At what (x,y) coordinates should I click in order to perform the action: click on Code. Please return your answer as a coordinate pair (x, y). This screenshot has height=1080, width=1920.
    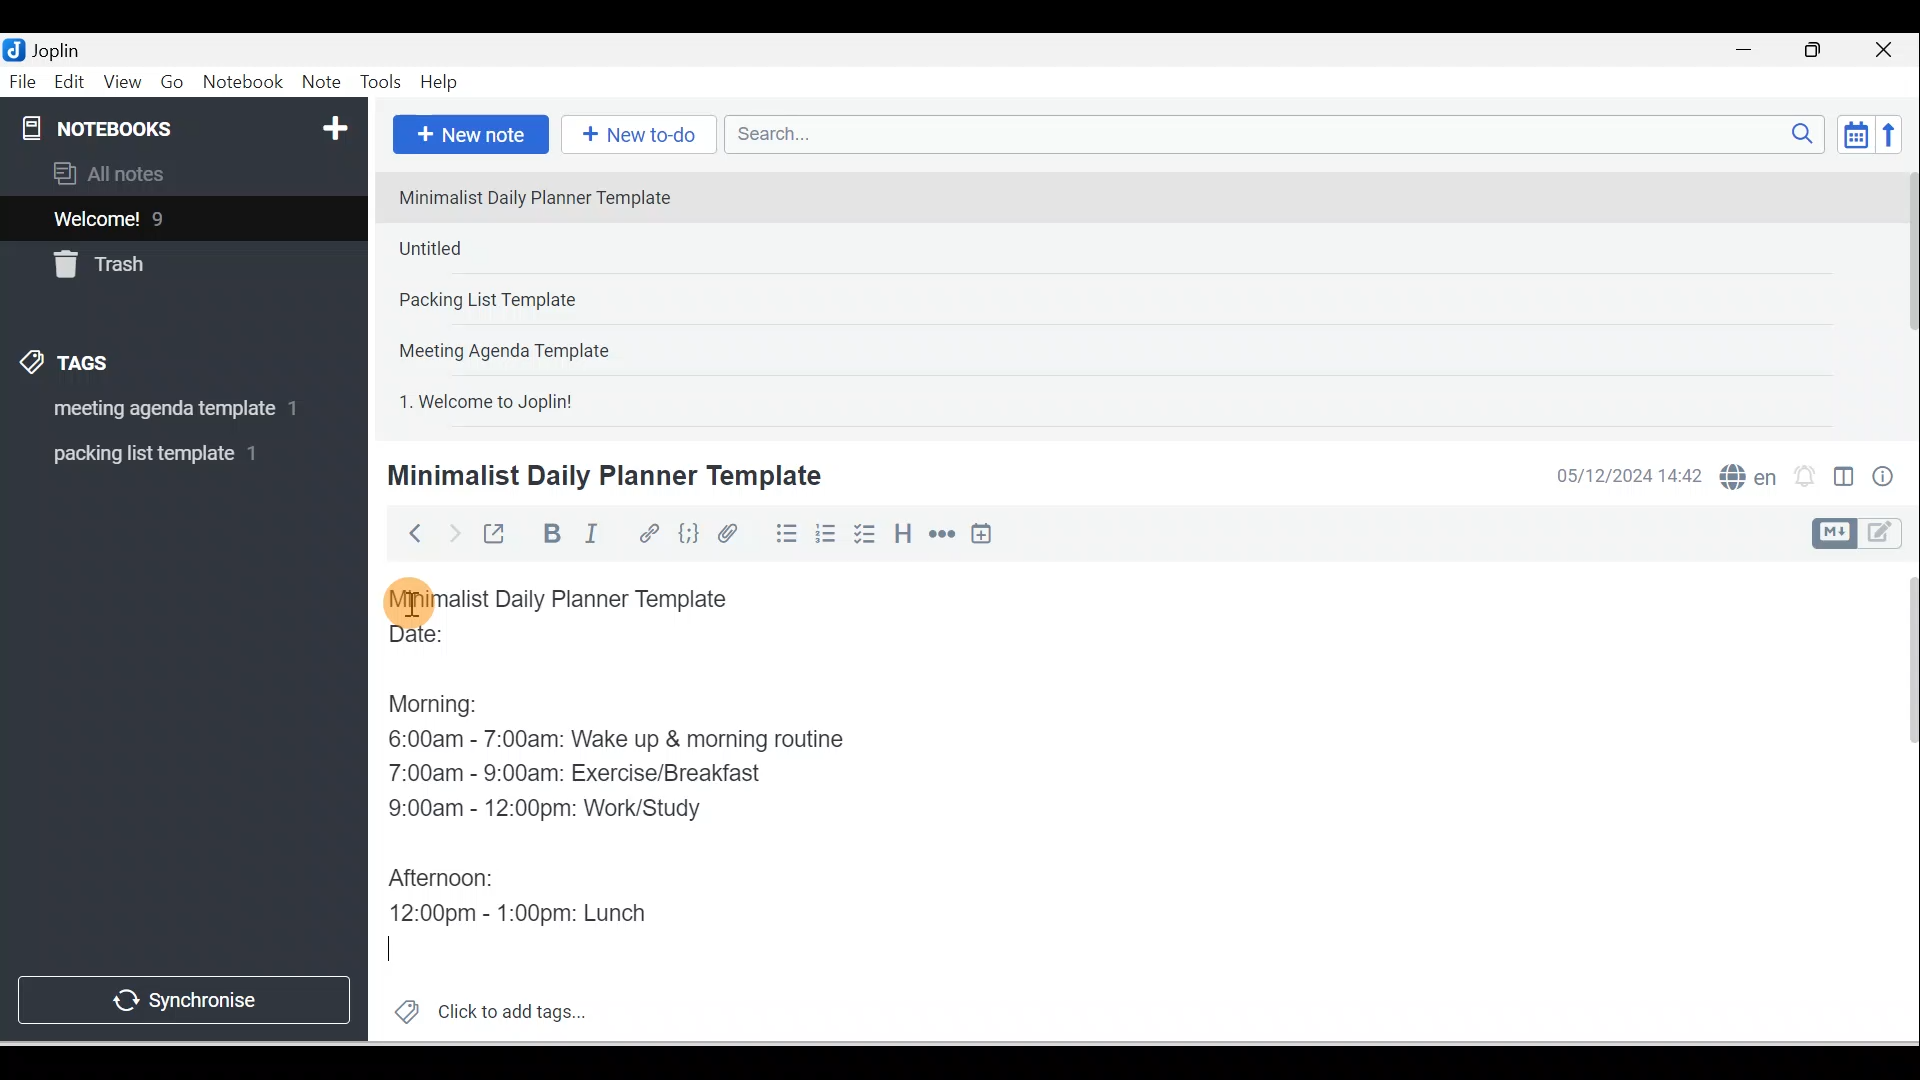
    Looking at the image, I should click on (689, 535).